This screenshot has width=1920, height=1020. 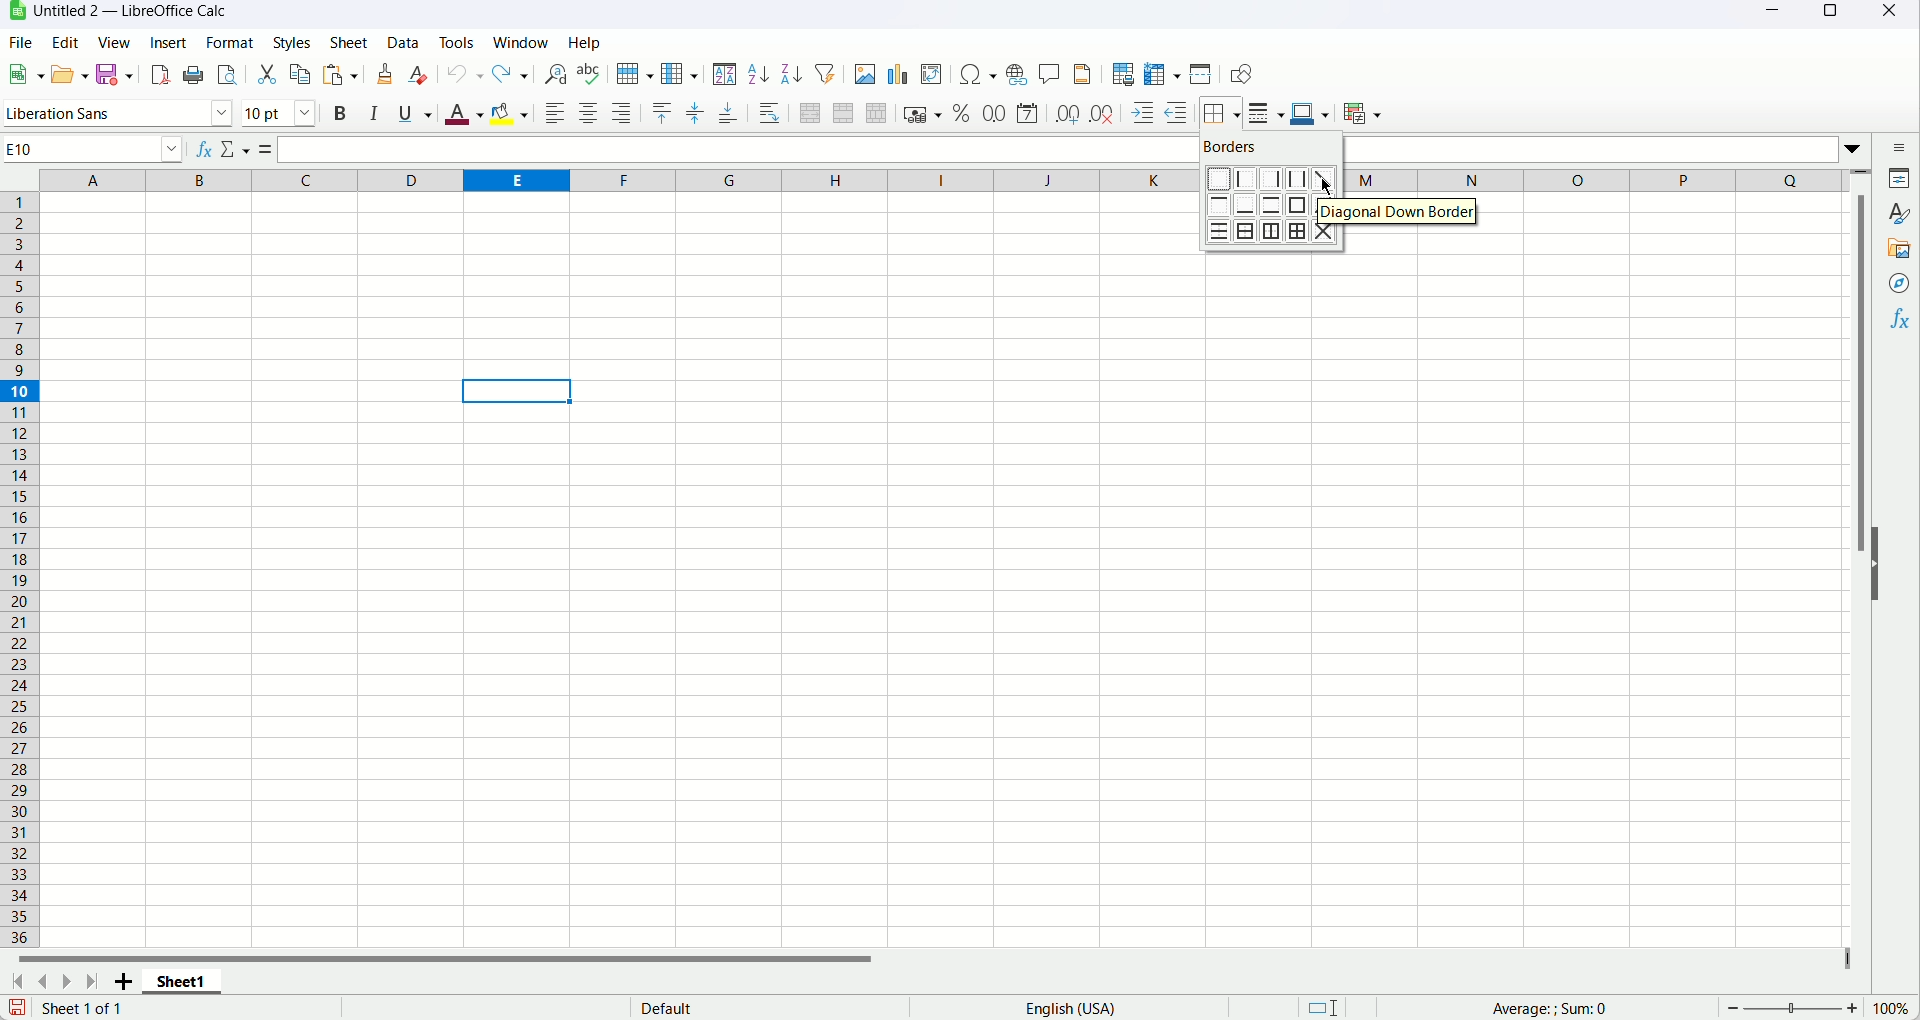 What do you see at coordinates (122, 983) in the screenshot?
I see `Add new sheet` at bounding box center [122, 983].